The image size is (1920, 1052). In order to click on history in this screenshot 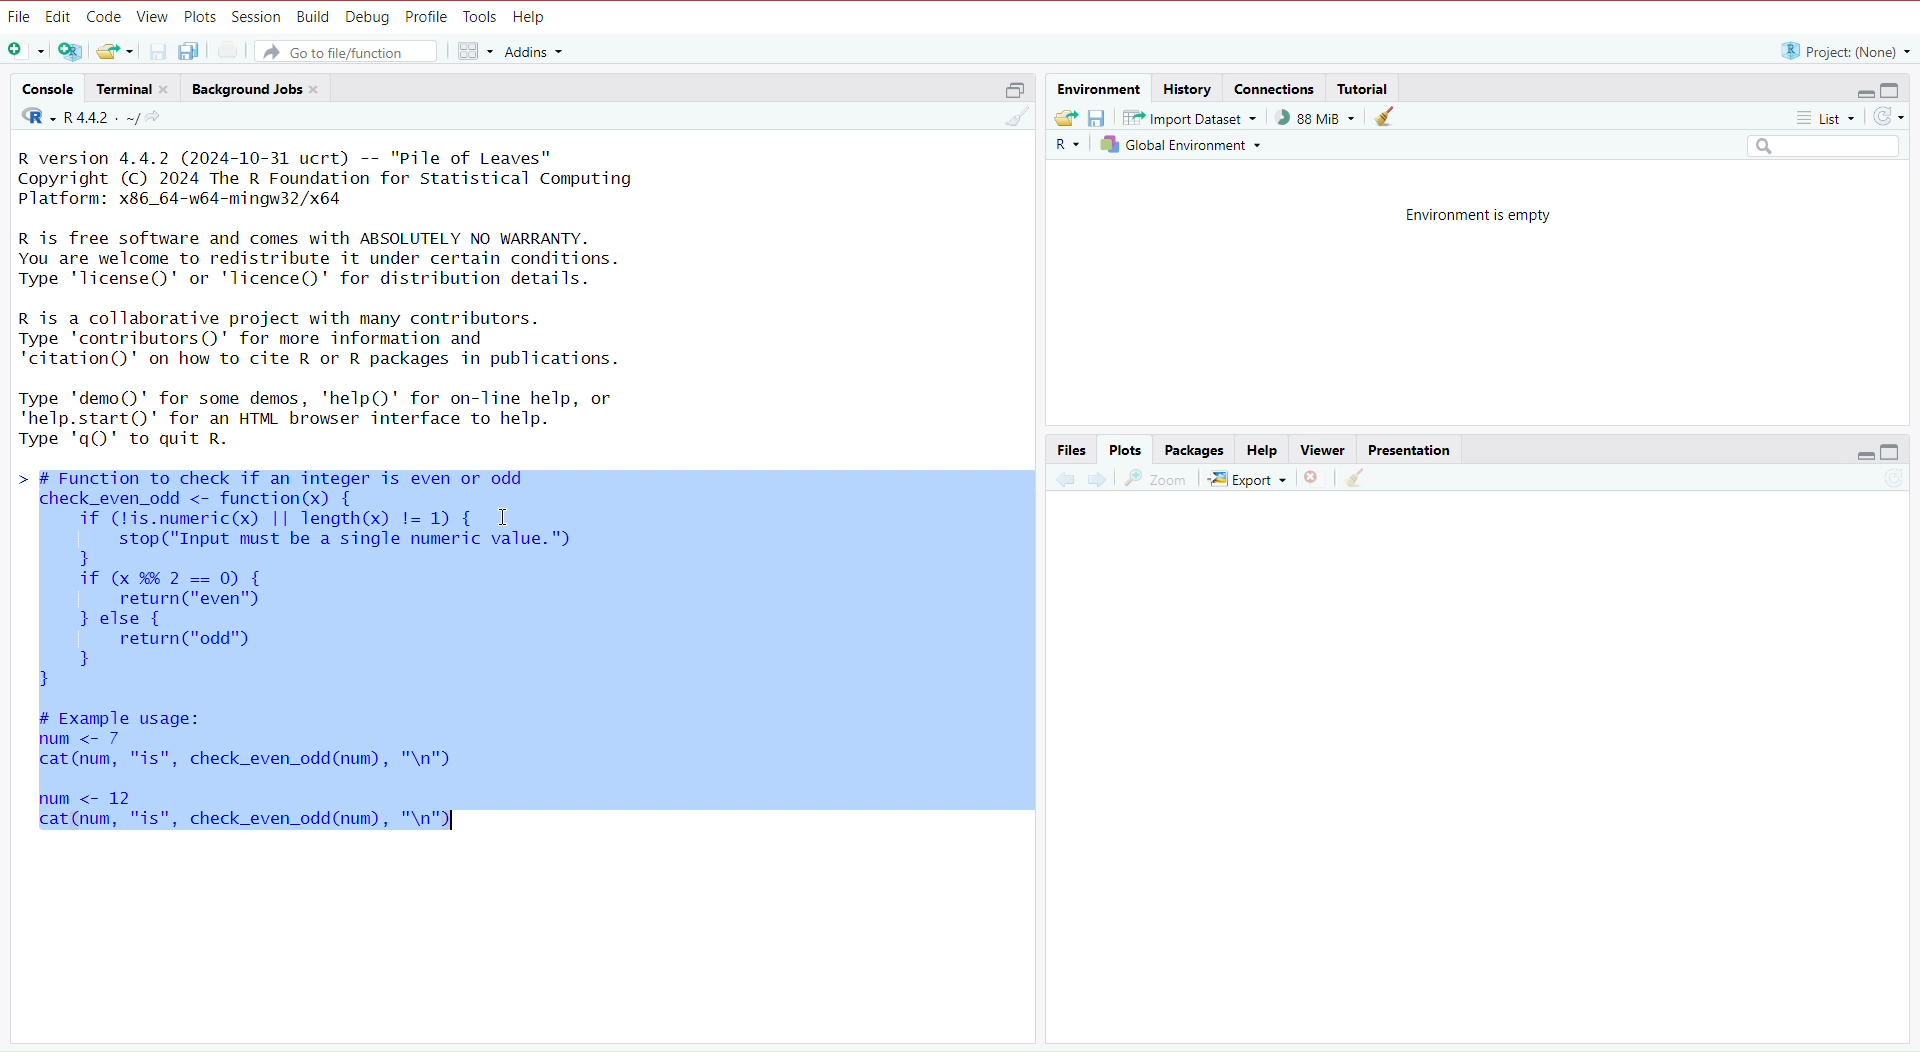, I will do `click(1190, 87)`.